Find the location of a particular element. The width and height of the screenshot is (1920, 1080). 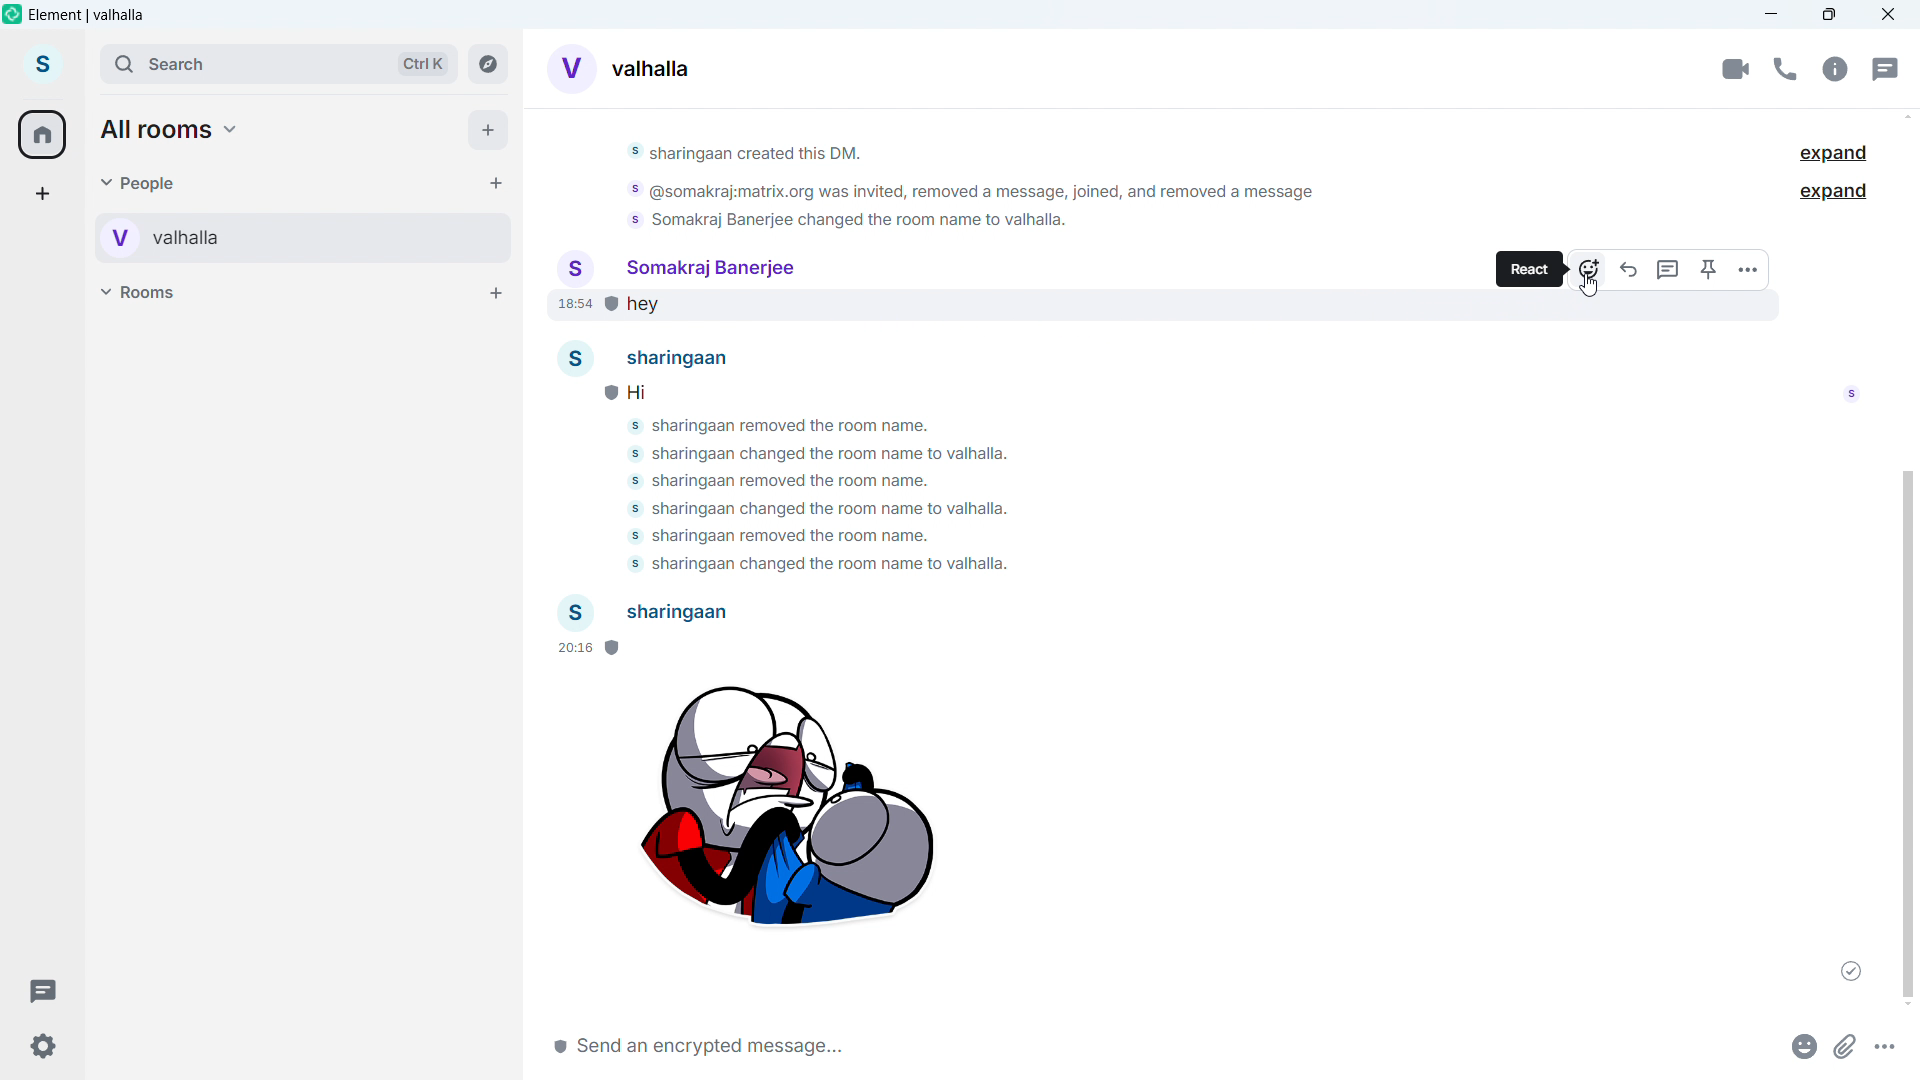

Somakraj banerjee is located at coordinates (677, 266).